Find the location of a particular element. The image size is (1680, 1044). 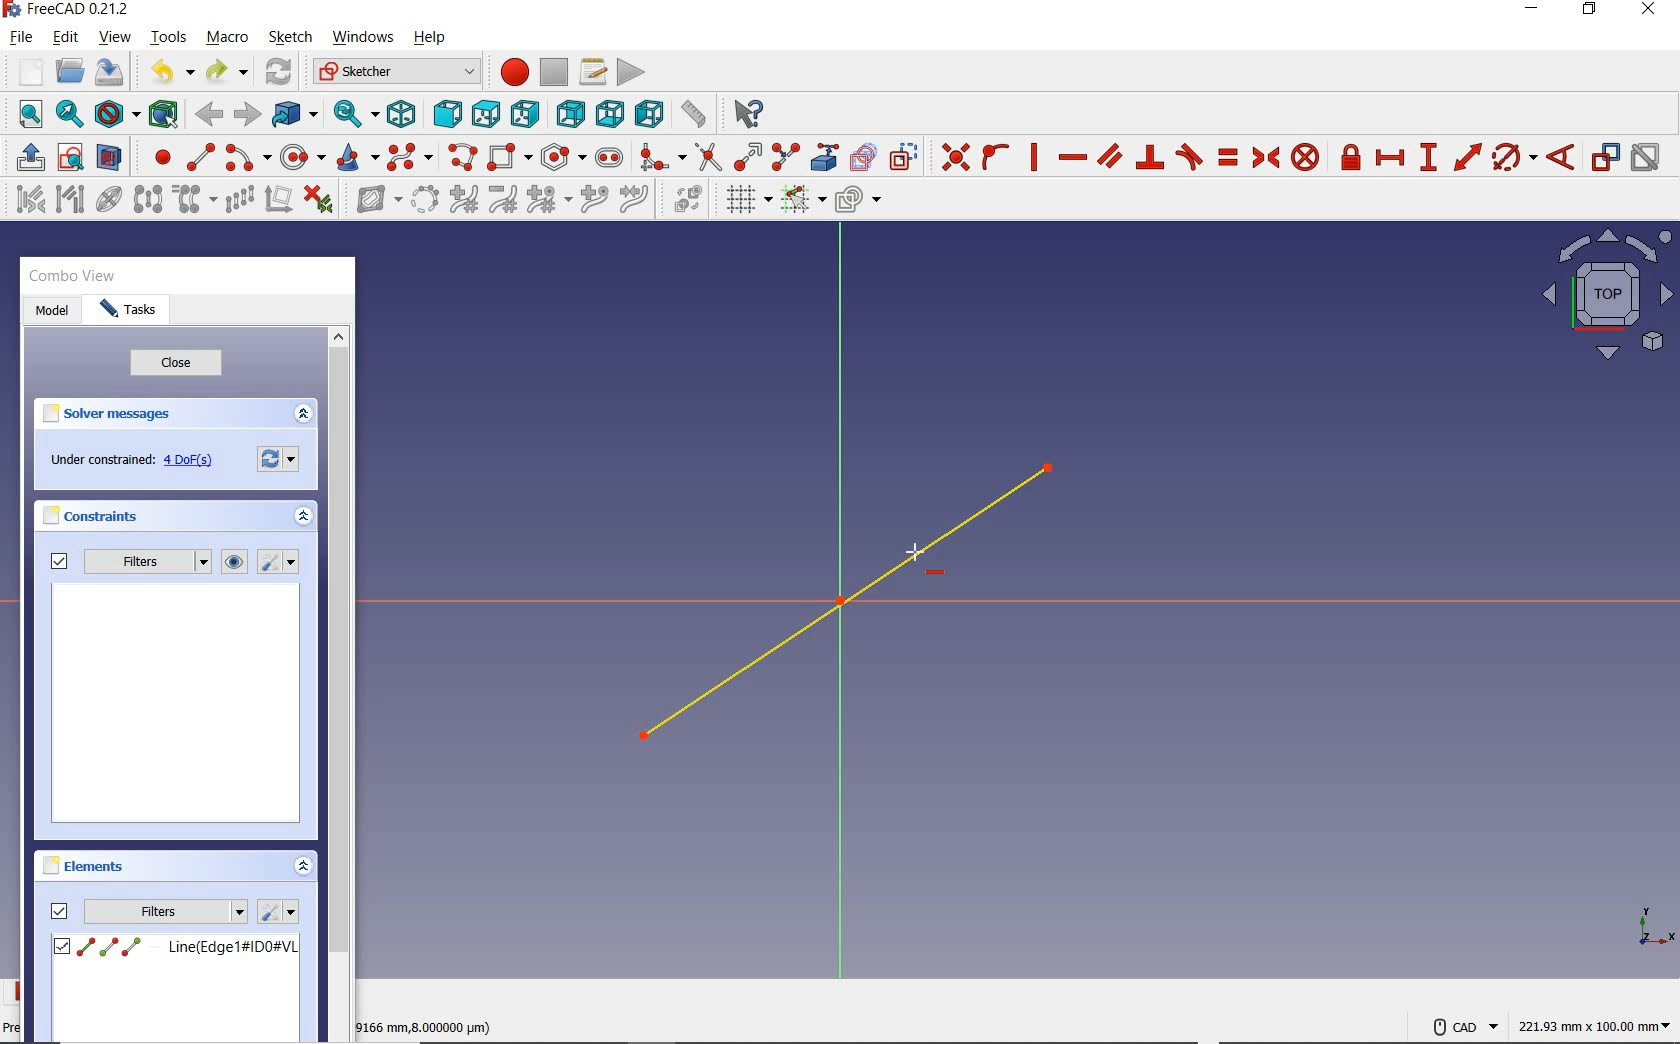

TRIM EDGE is located at coordinates (706, 156).